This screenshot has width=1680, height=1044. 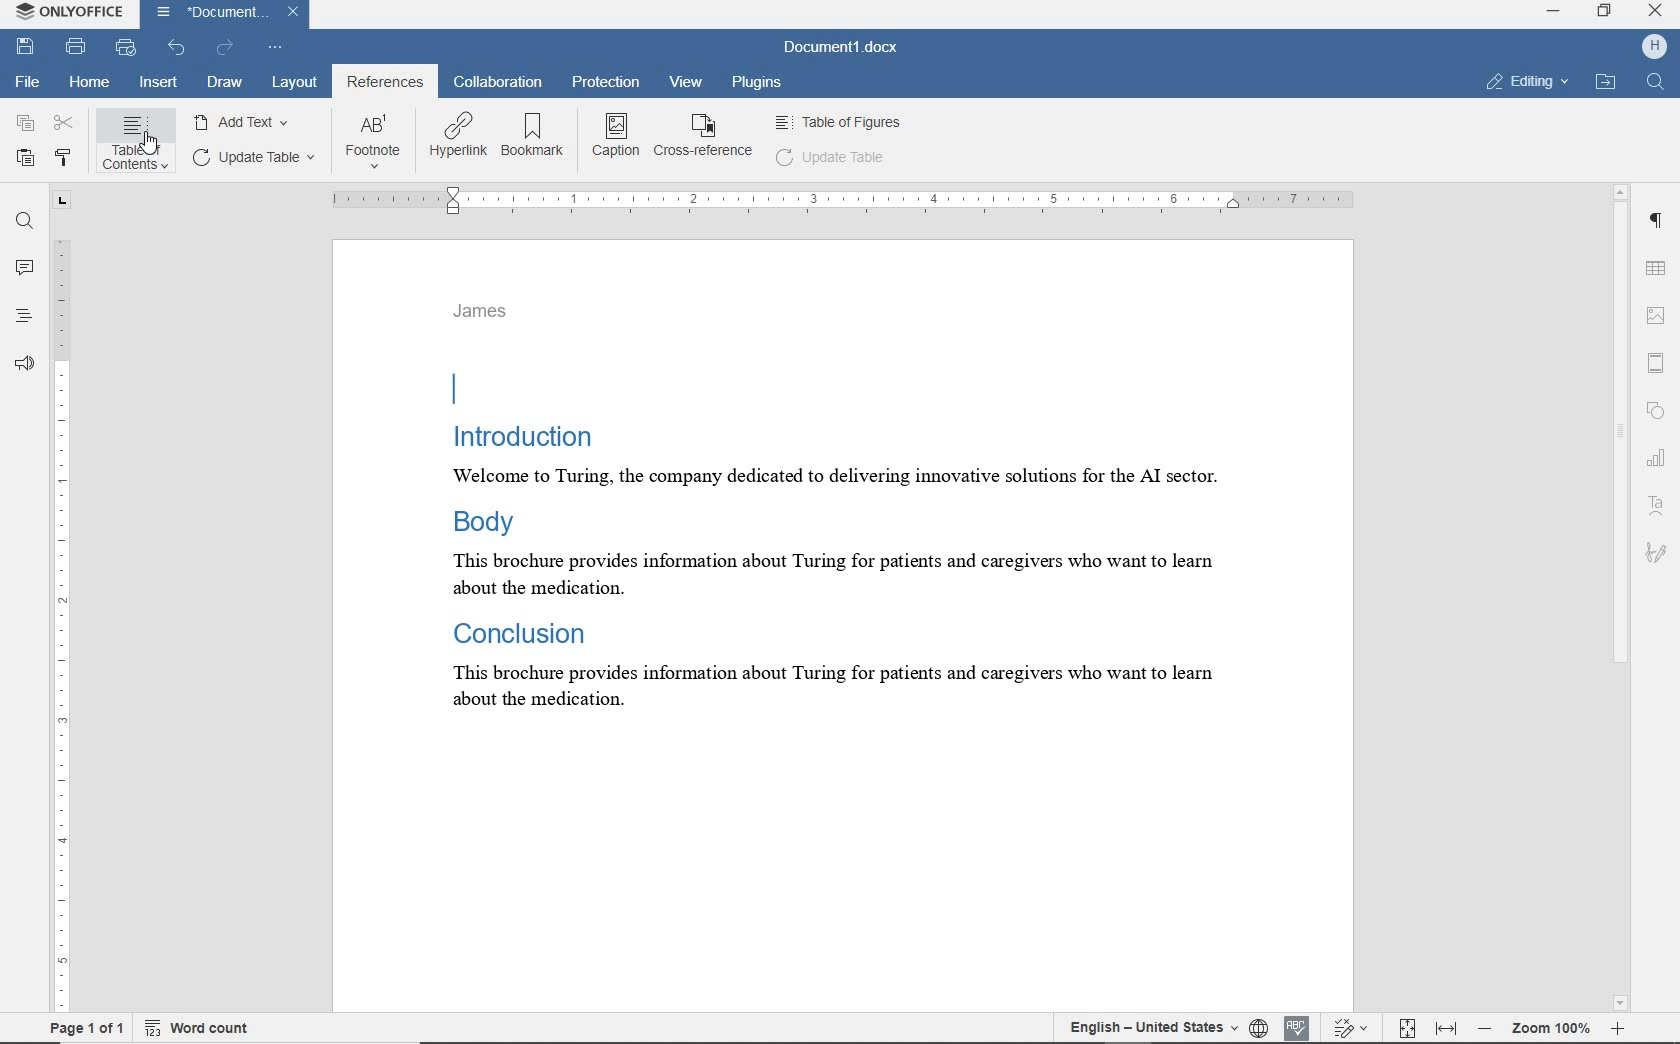 What do you see at coordinates (844, 541) in the screenshot?
I see `Introduction

Welcome to Turing, the company dedicated to delivering innovative solutions for the AI sector.
Body

This brochure provides information about Turing for patients and caregivers who want to learn
about the medication.

Conclusion

This brochure provides information about Turing for patients and caregivers who want to learn
about the medication.` at bounding box center [844, 541].